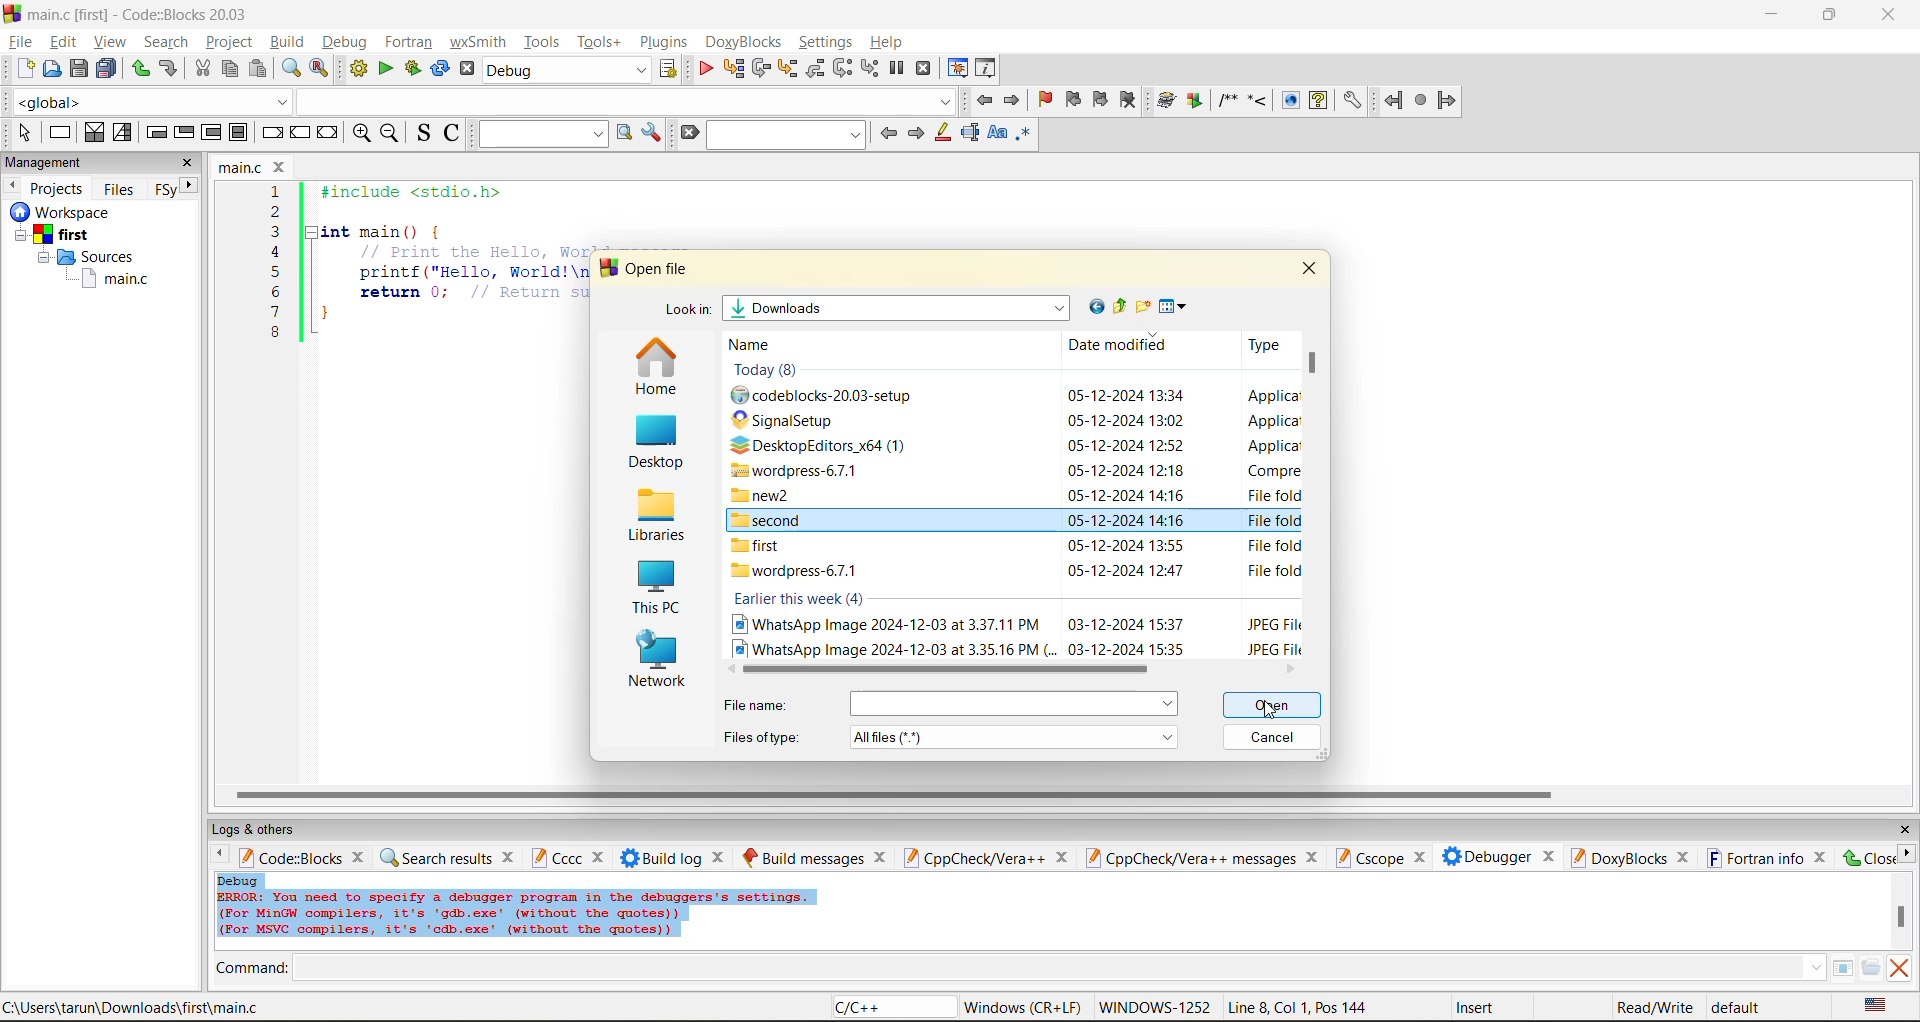 This screenshot has width=1920, height=1022. What do you see at coordinates (361, 856) in the screenshot?
I see `close` at bounding box center [361, 856].